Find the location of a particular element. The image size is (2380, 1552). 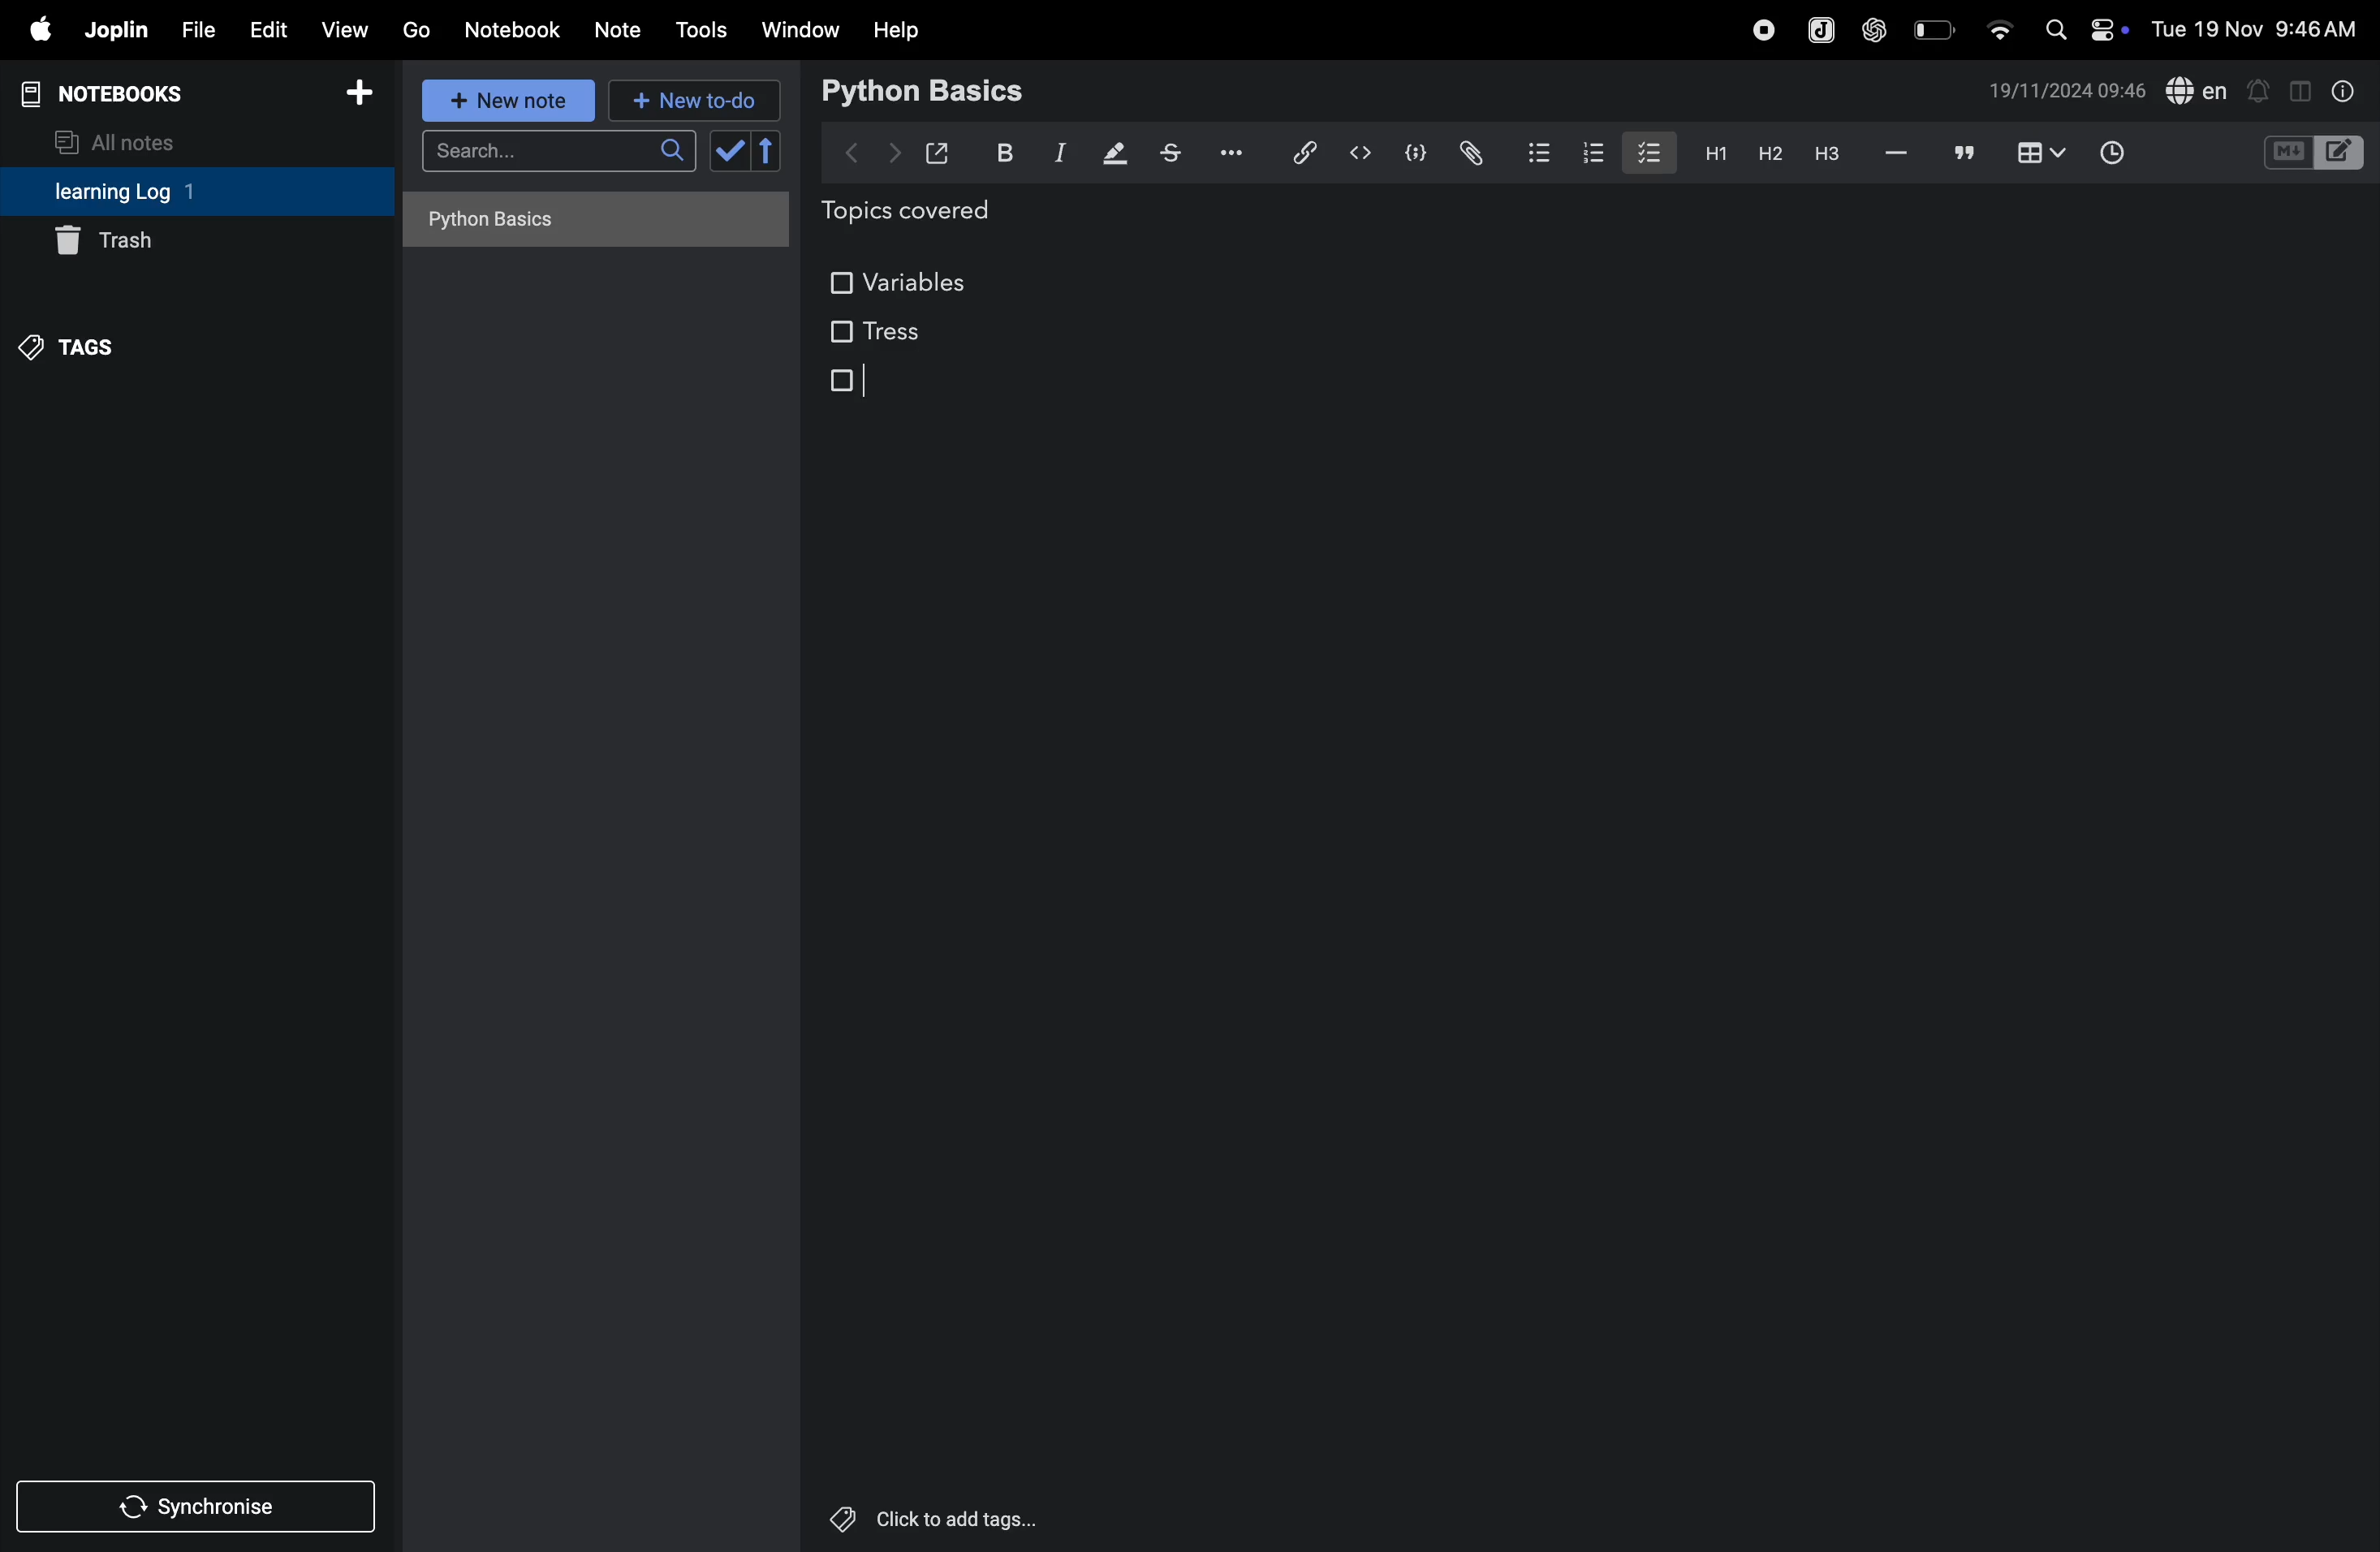

info is located at coordinates (2340, 90).